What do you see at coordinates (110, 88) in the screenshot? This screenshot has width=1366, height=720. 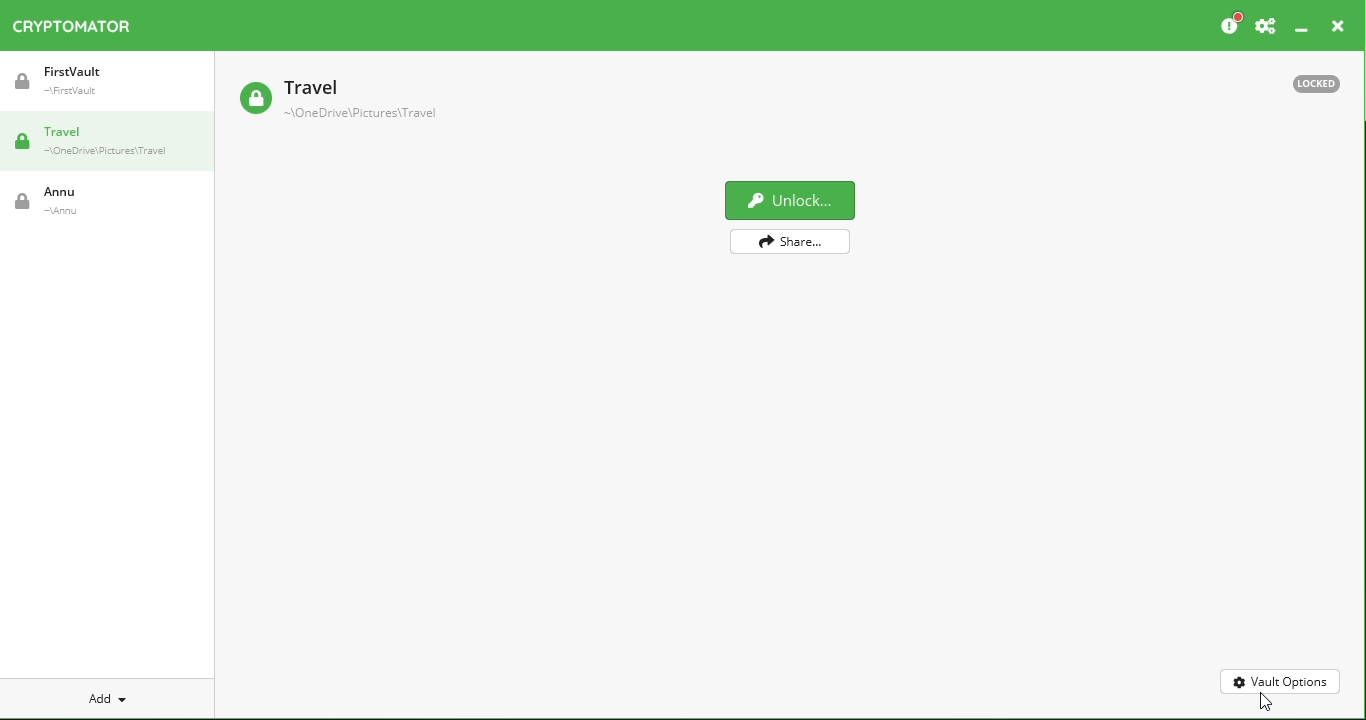 I see `FirstVault` at bounding box center [110, 88].